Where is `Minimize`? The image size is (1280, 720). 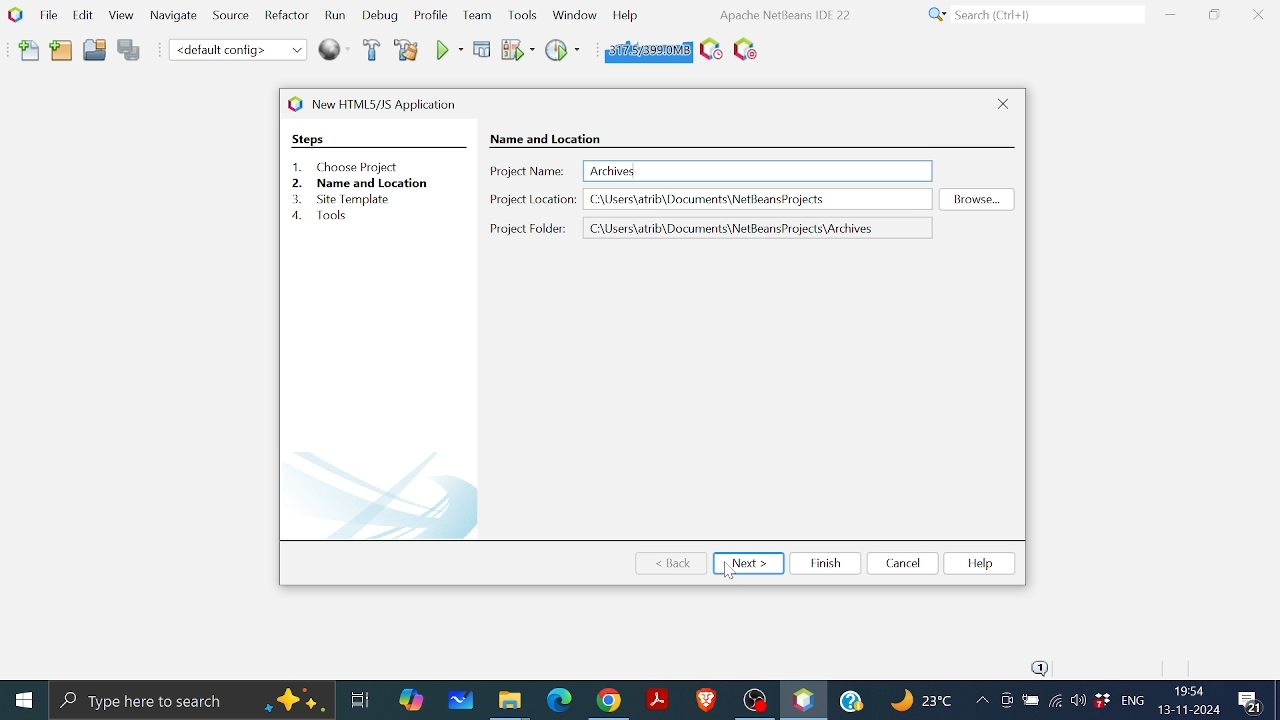 Minimize is located at coordinates (1173, 14).